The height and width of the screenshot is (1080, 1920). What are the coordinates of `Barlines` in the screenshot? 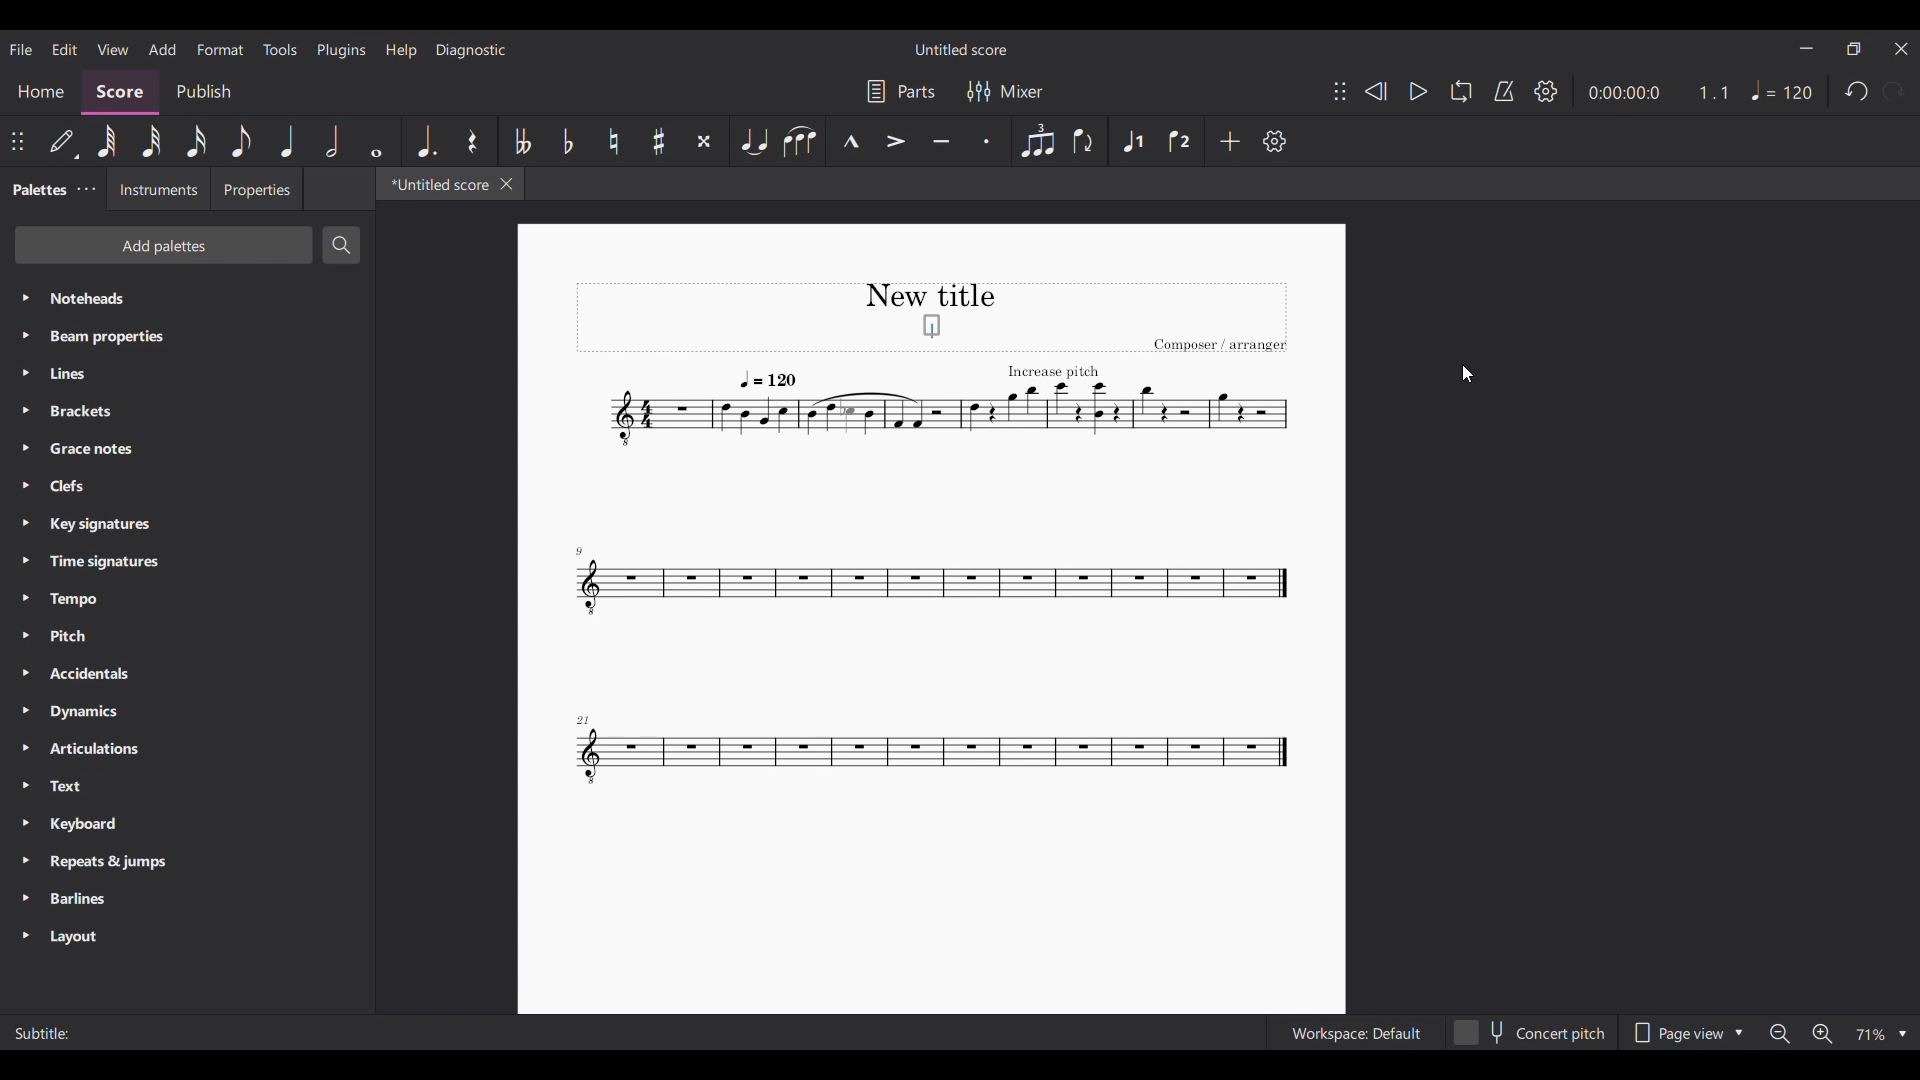 It's located at (187, 899).